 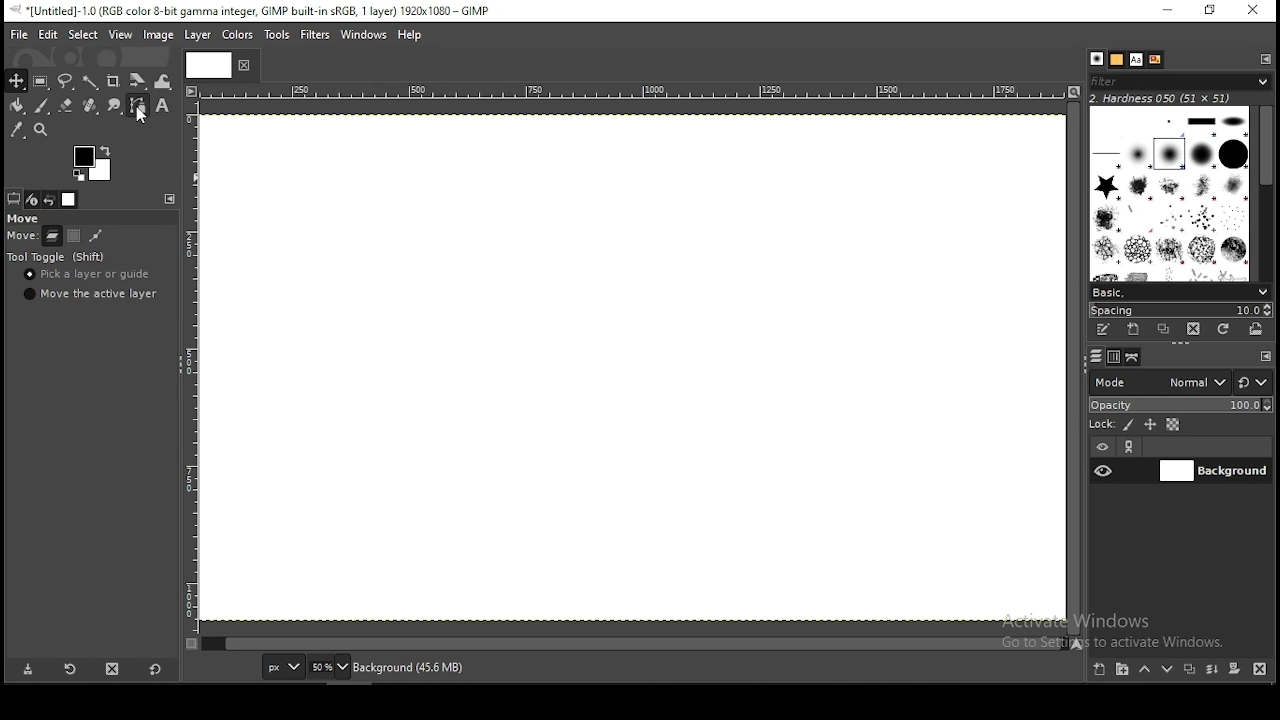 What do you see at coordinates (265, 11) in the screenshot?
I see `“[Untitled]-1.0 (RGB color 8-bit gamma integer, GIMP built-in sRGB, 1 layer) 1920x1080 - GIMP` at bounding box center [265, 11].